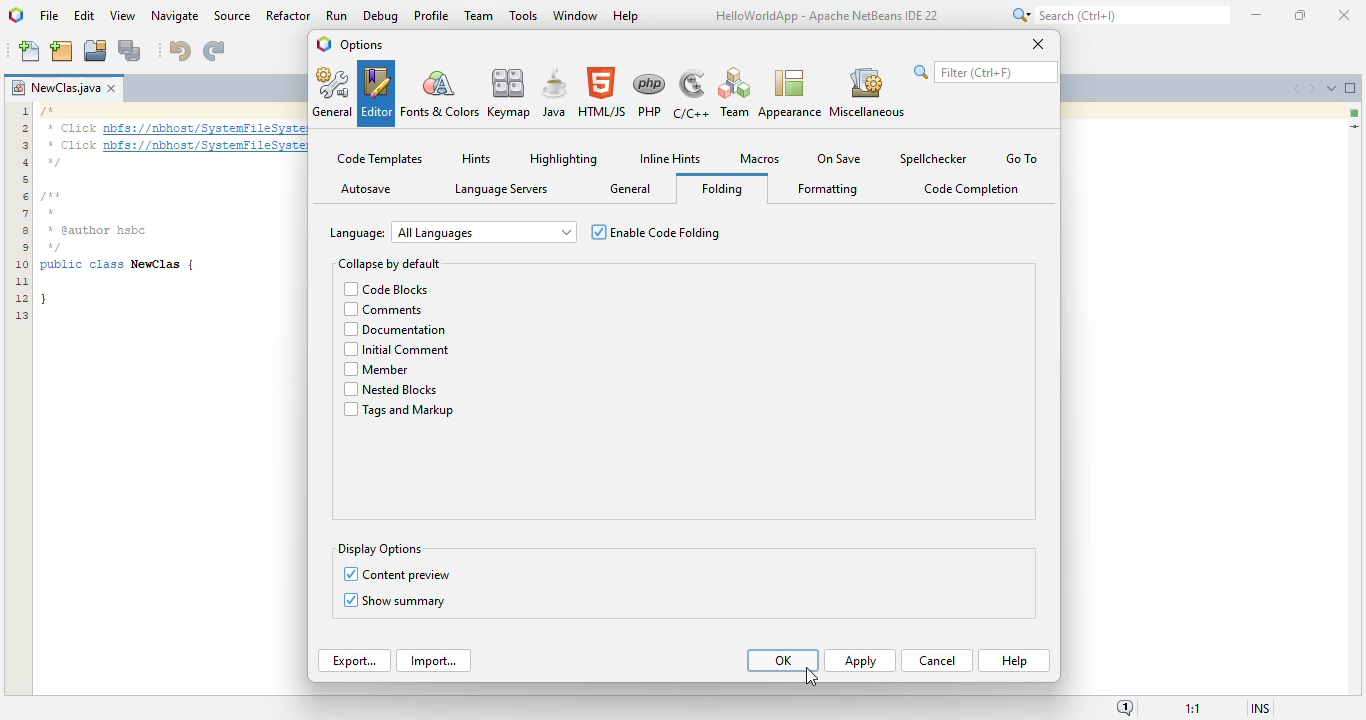 The width and height of the screenshot is (1366, 720). I want to click on autosave, so click(367, 188).